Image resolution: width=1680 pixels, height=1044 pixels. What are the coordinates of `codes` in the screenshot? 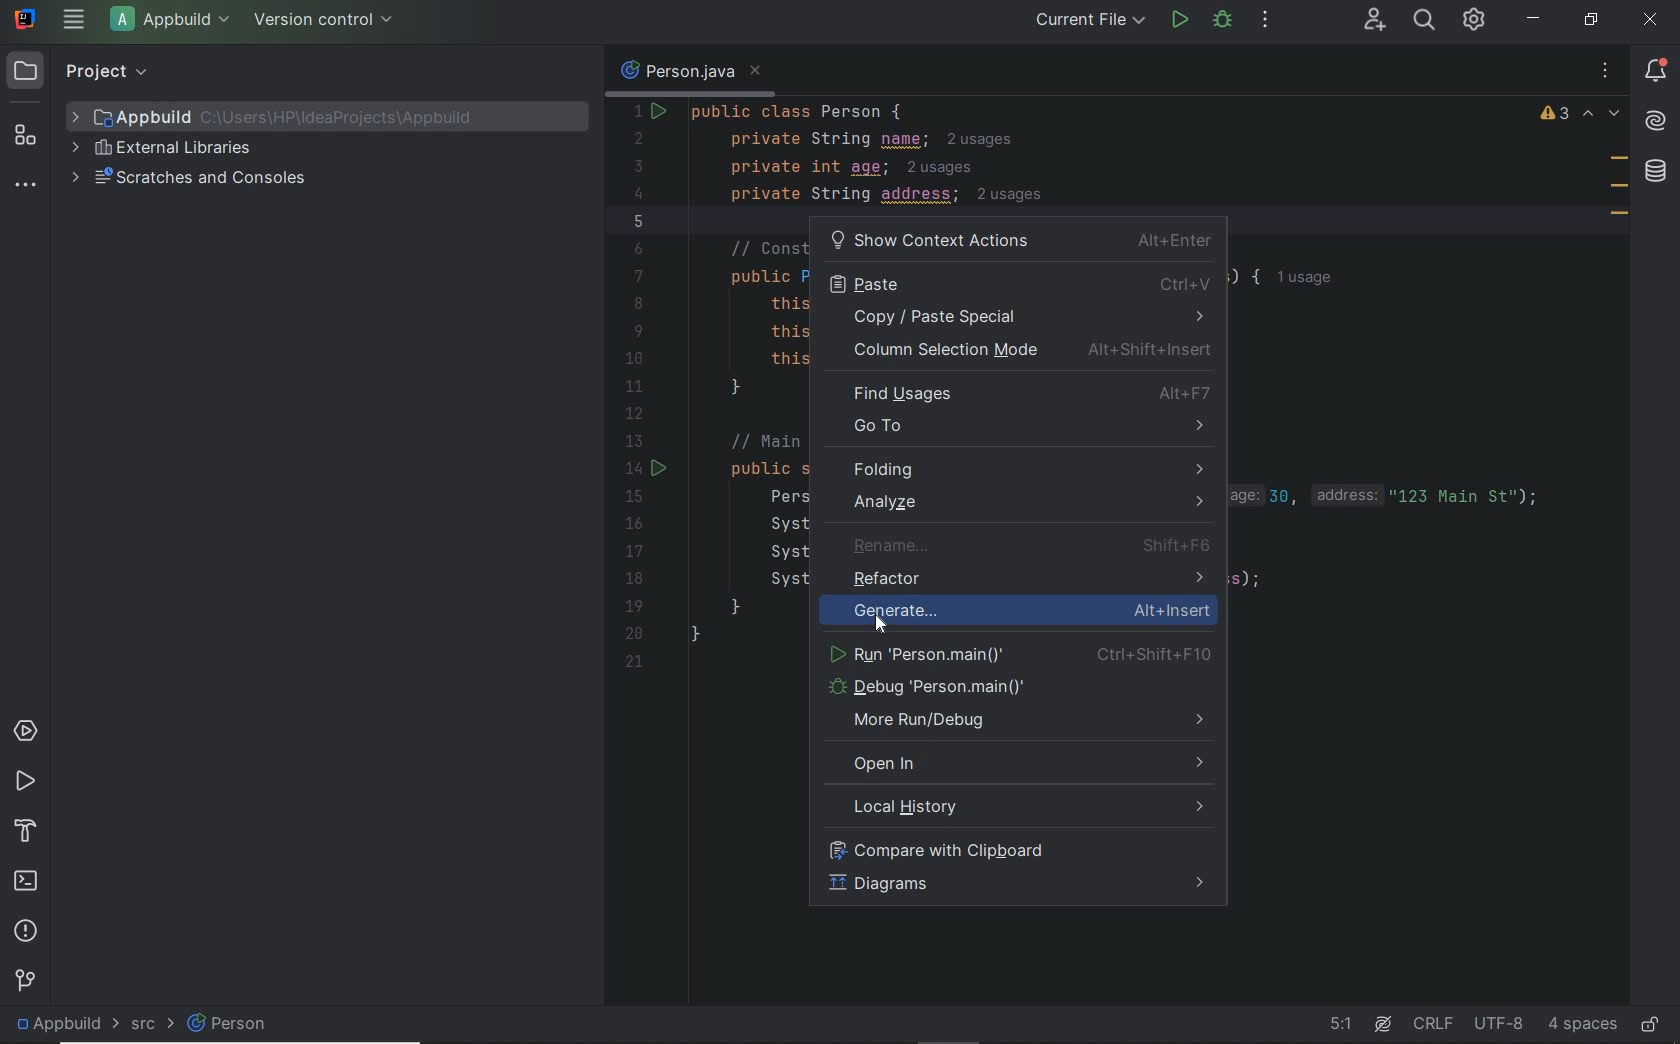 It's located at (1063, 152).